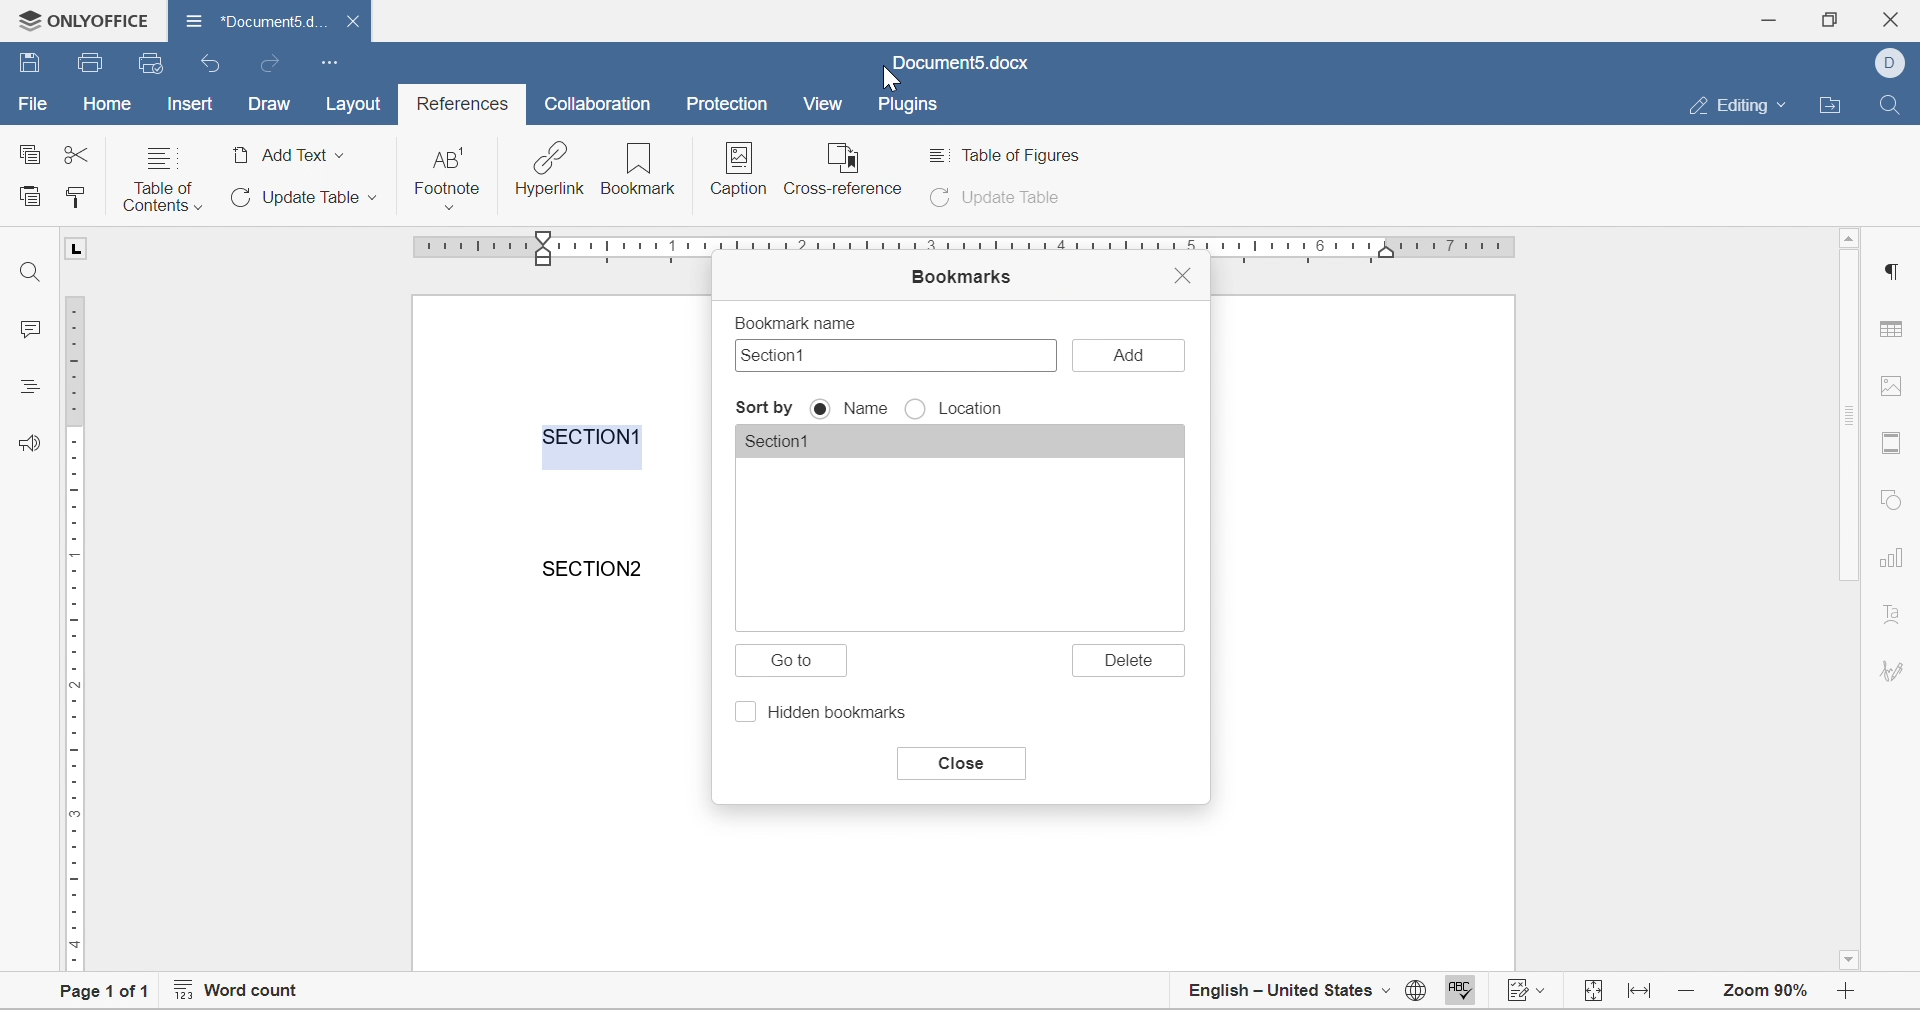 The image size is (1920, 1010). I want to click on quick print, so click(153, 62).